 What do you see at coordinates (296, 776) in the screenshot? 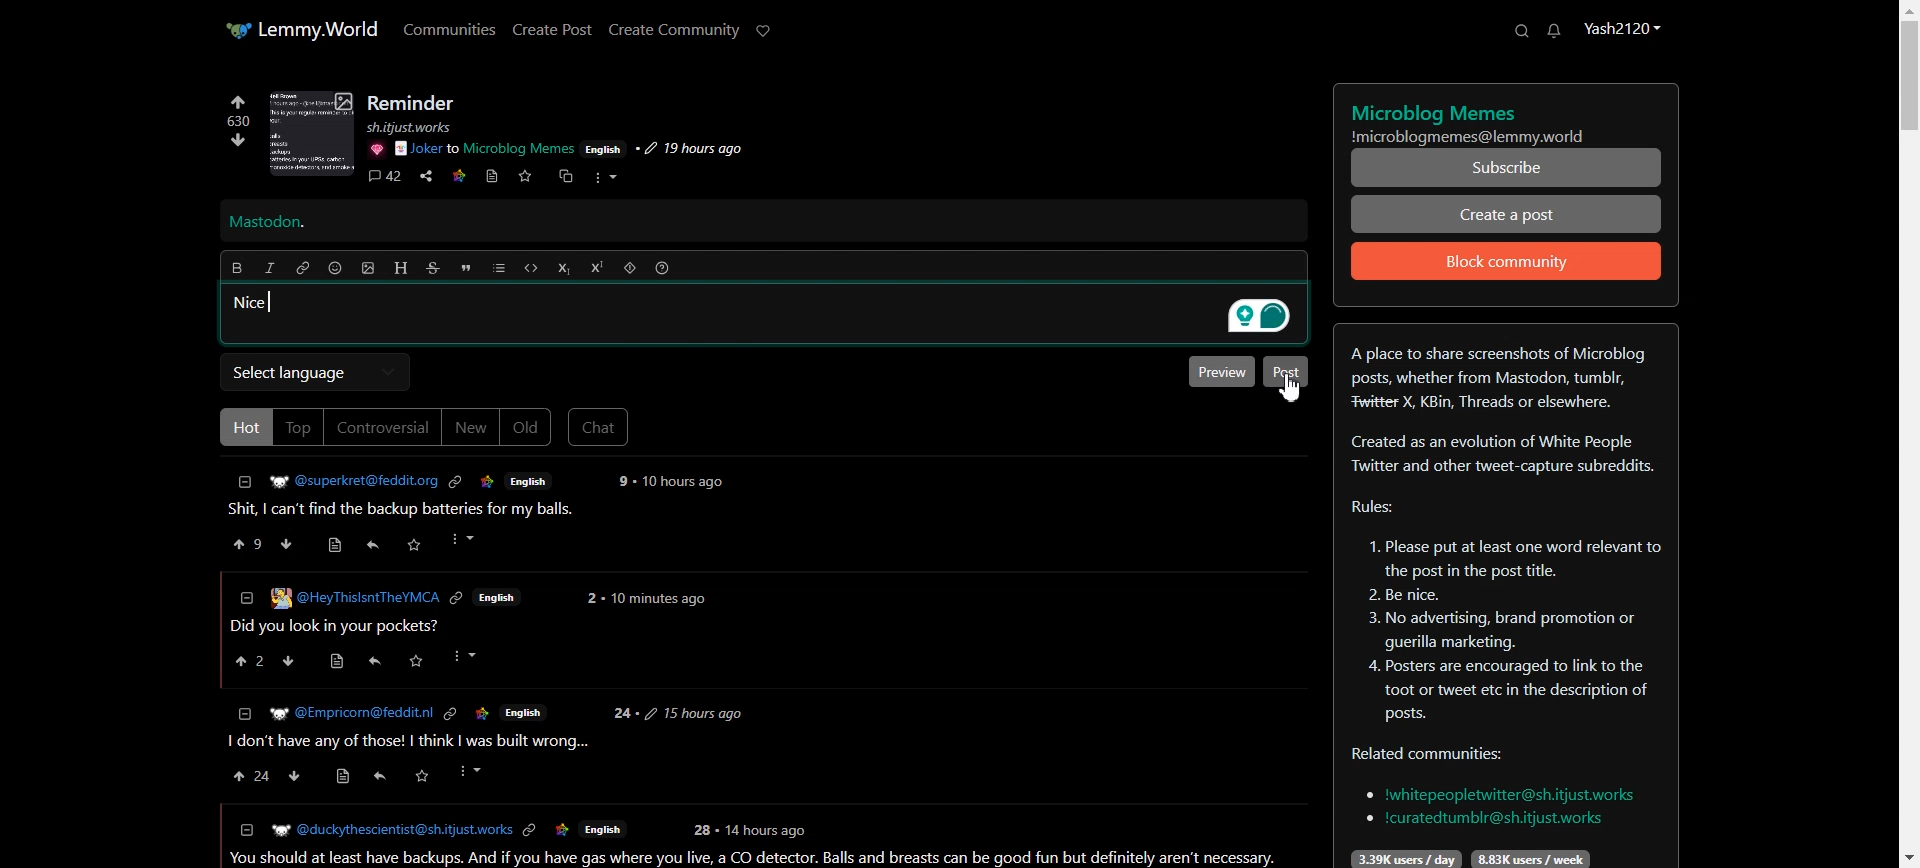
I see `` at bounding box center [296, 776].